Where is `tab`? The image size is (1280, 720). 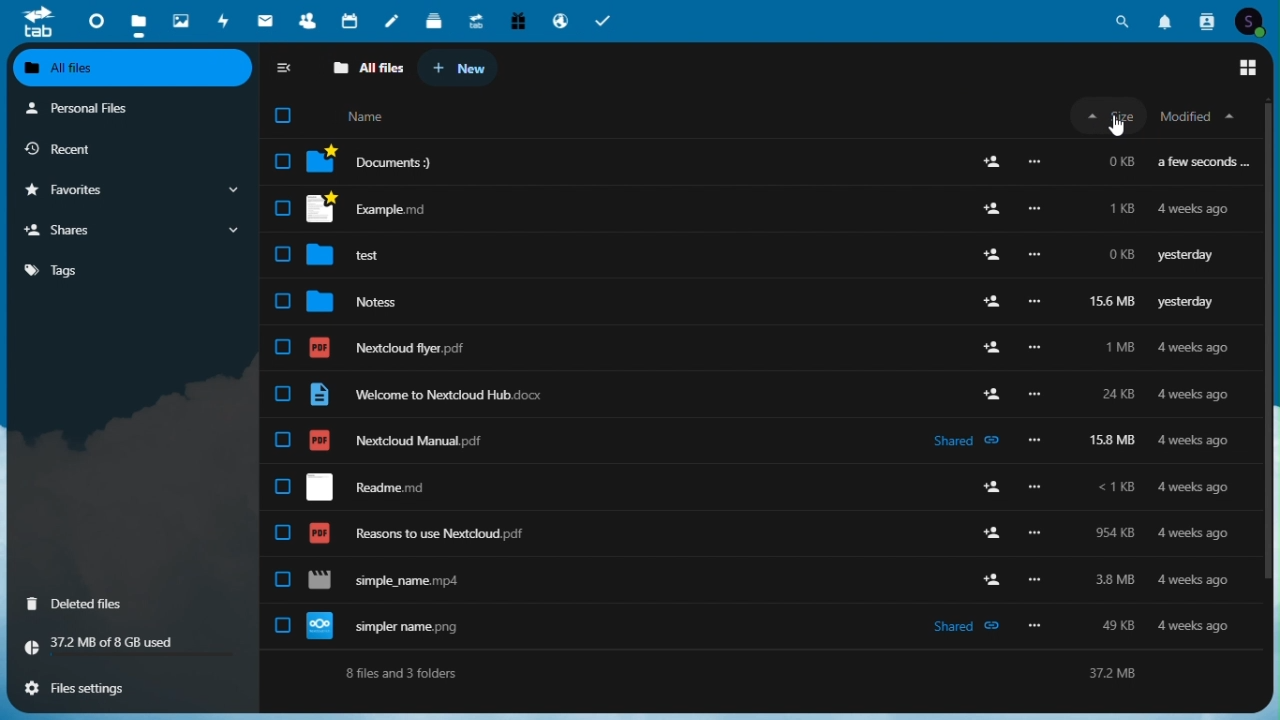 tab is located at coordinates (34, 22).